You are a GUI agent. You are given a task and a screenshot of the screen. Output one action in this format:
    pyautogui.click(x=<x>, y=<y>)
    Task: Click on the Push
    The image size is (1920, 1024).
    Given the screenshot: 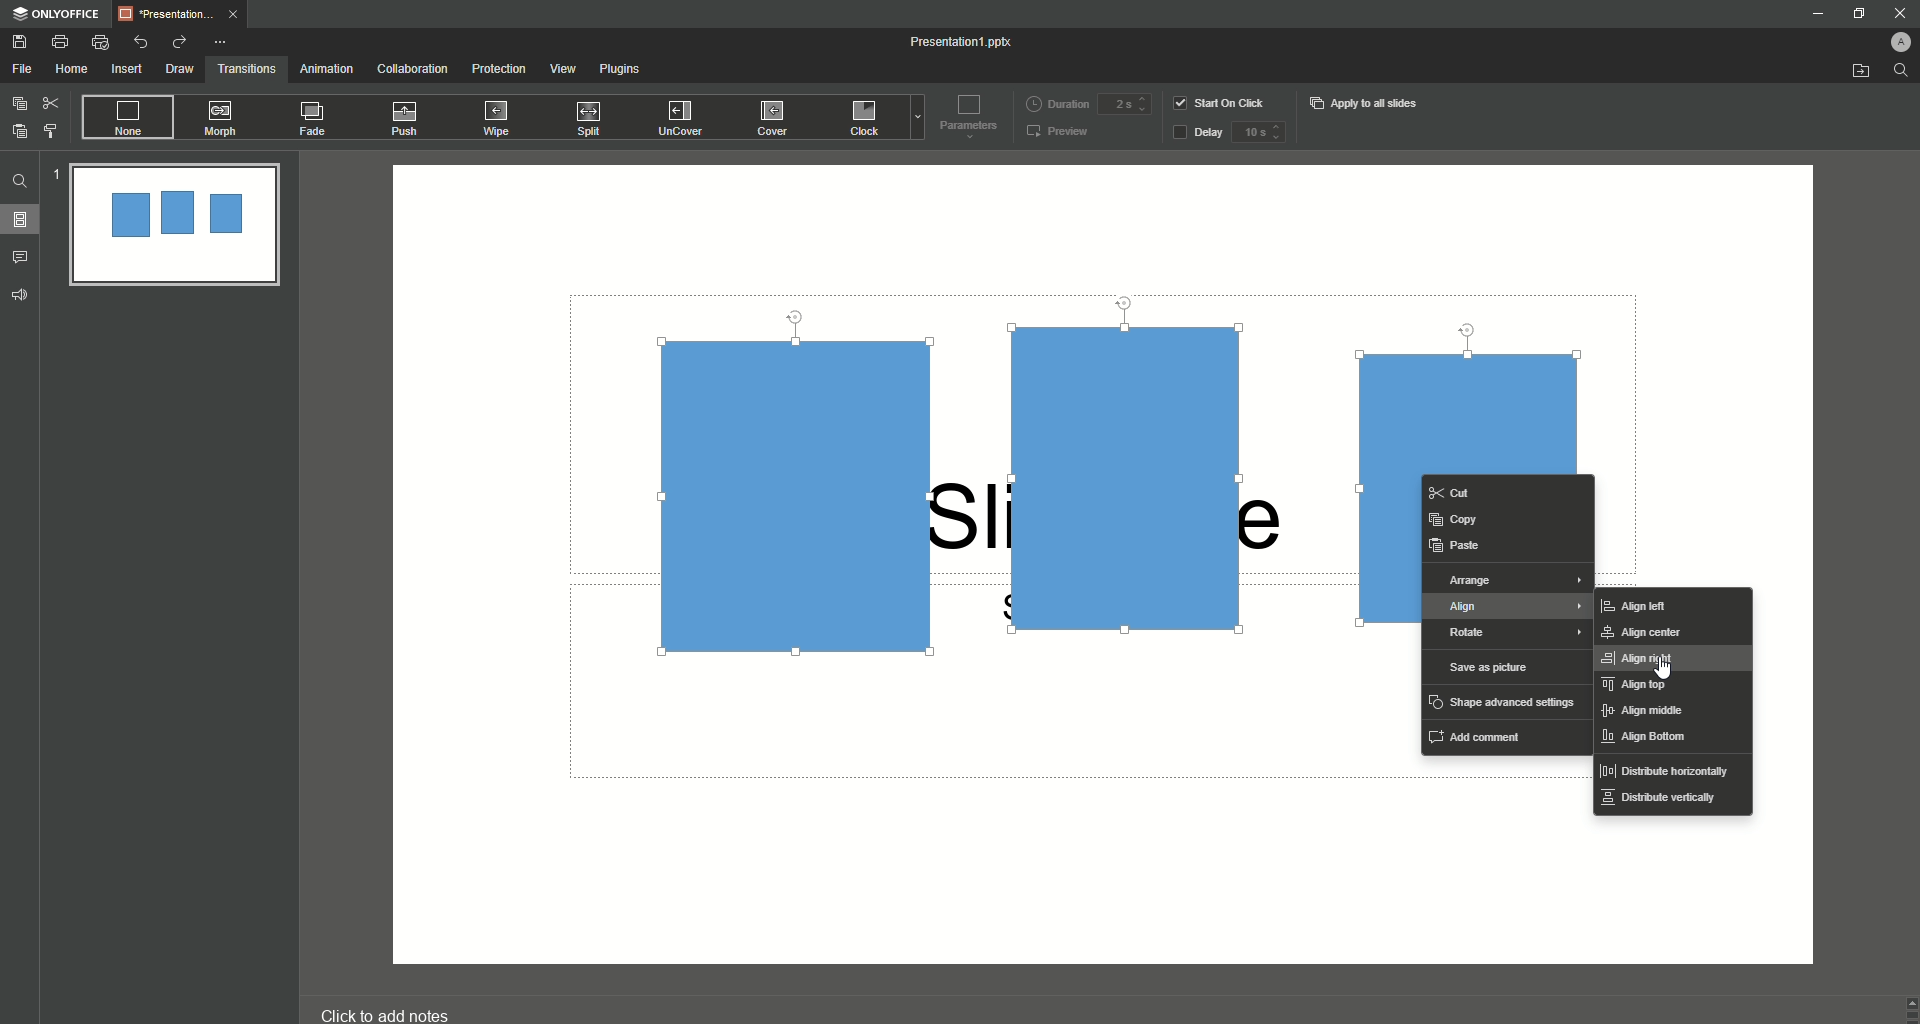 What is the action you would take?
    pyautogui.click(x=408, y=119)
    